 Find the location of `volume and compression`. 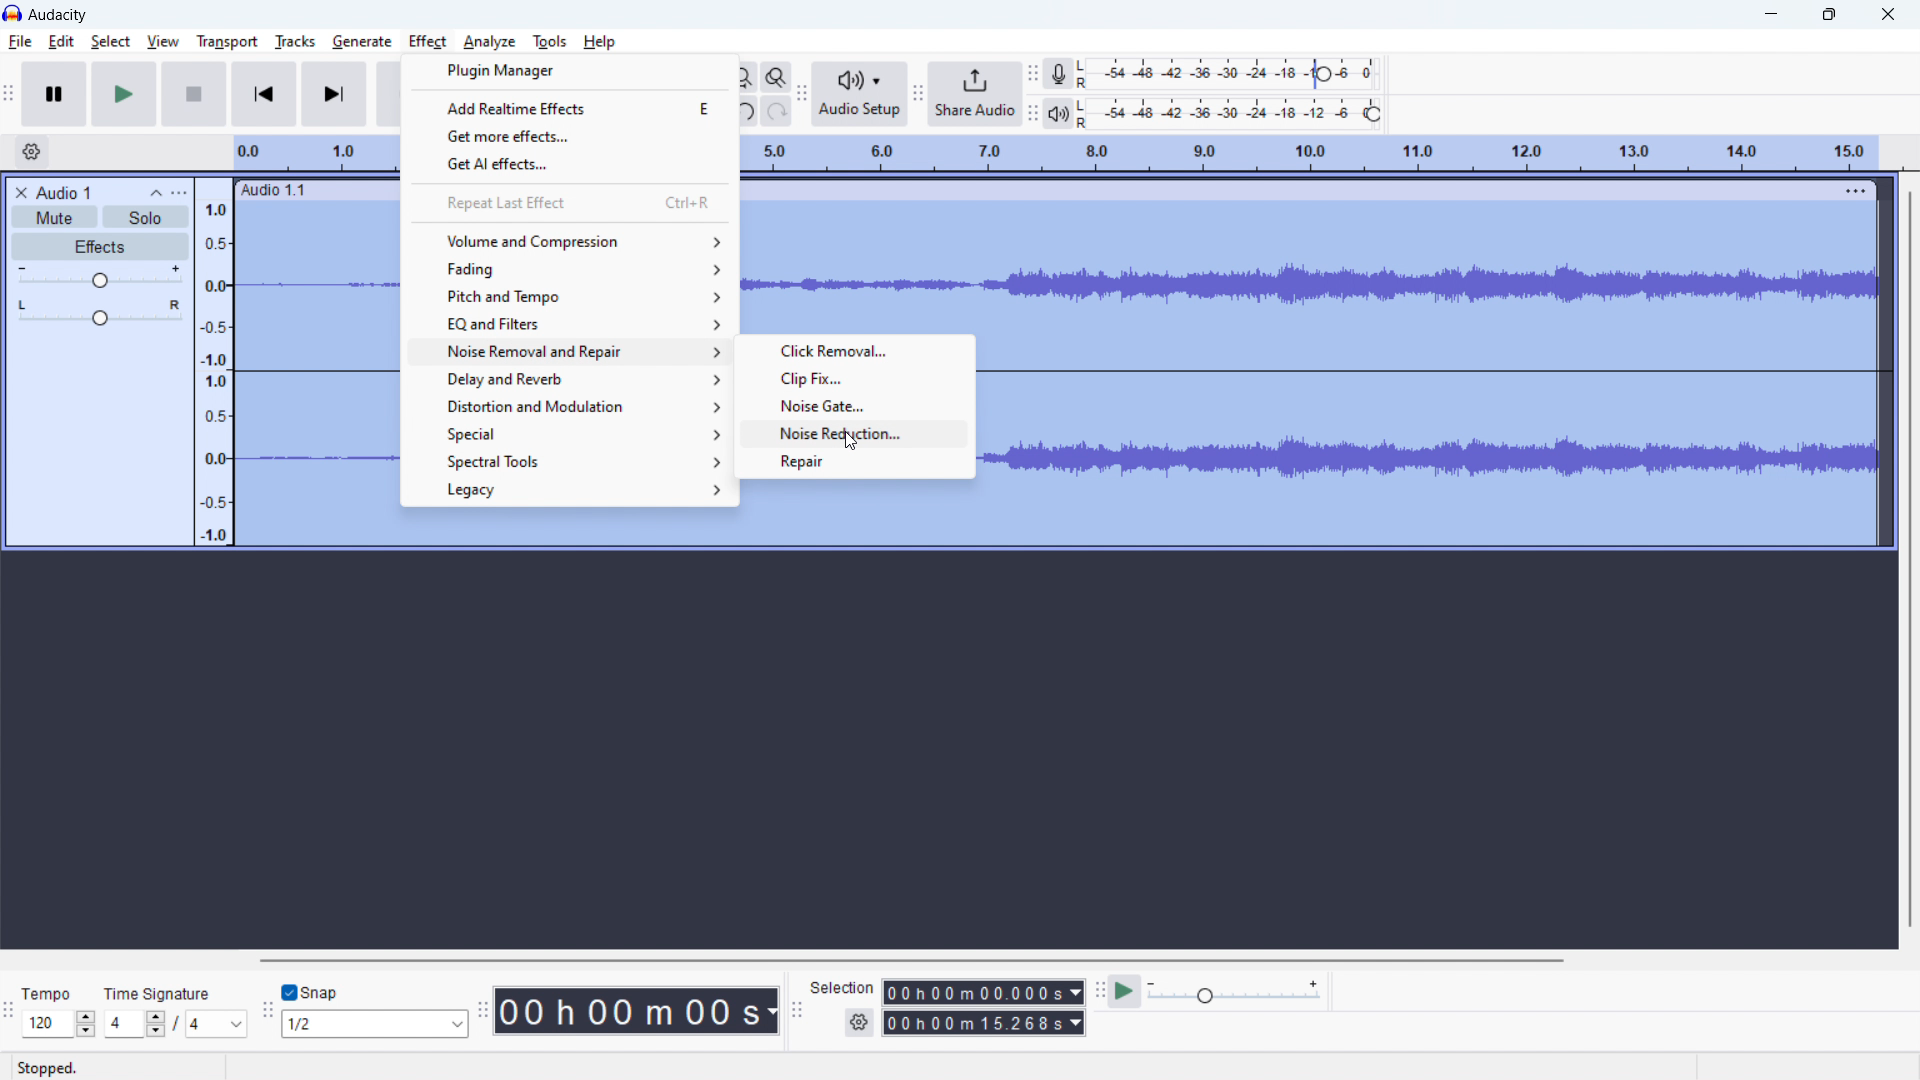

volume and compression is located at coordinates (568, 241).